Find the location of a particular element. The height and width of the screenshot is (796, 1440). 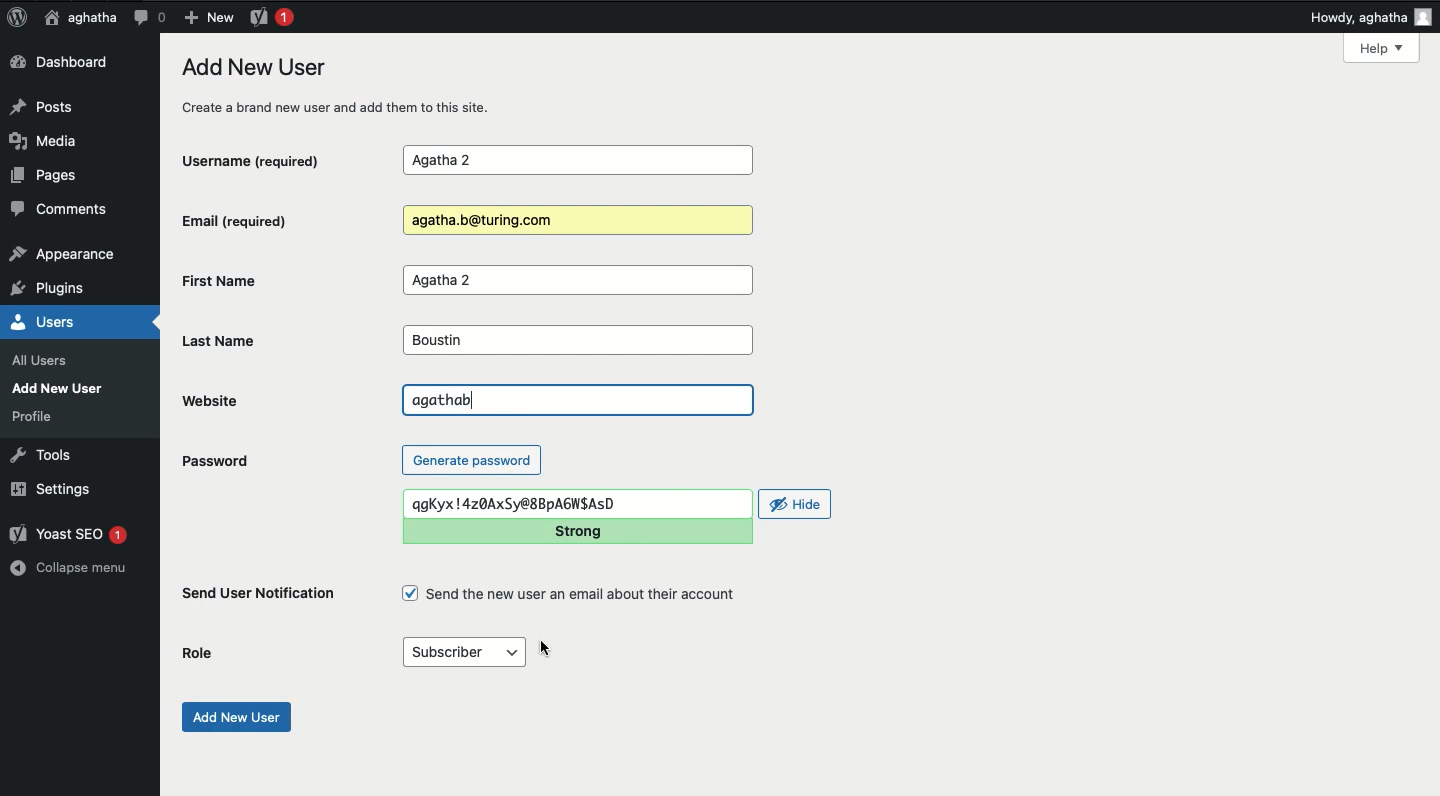

plugins is located at coordinates (58, 289).